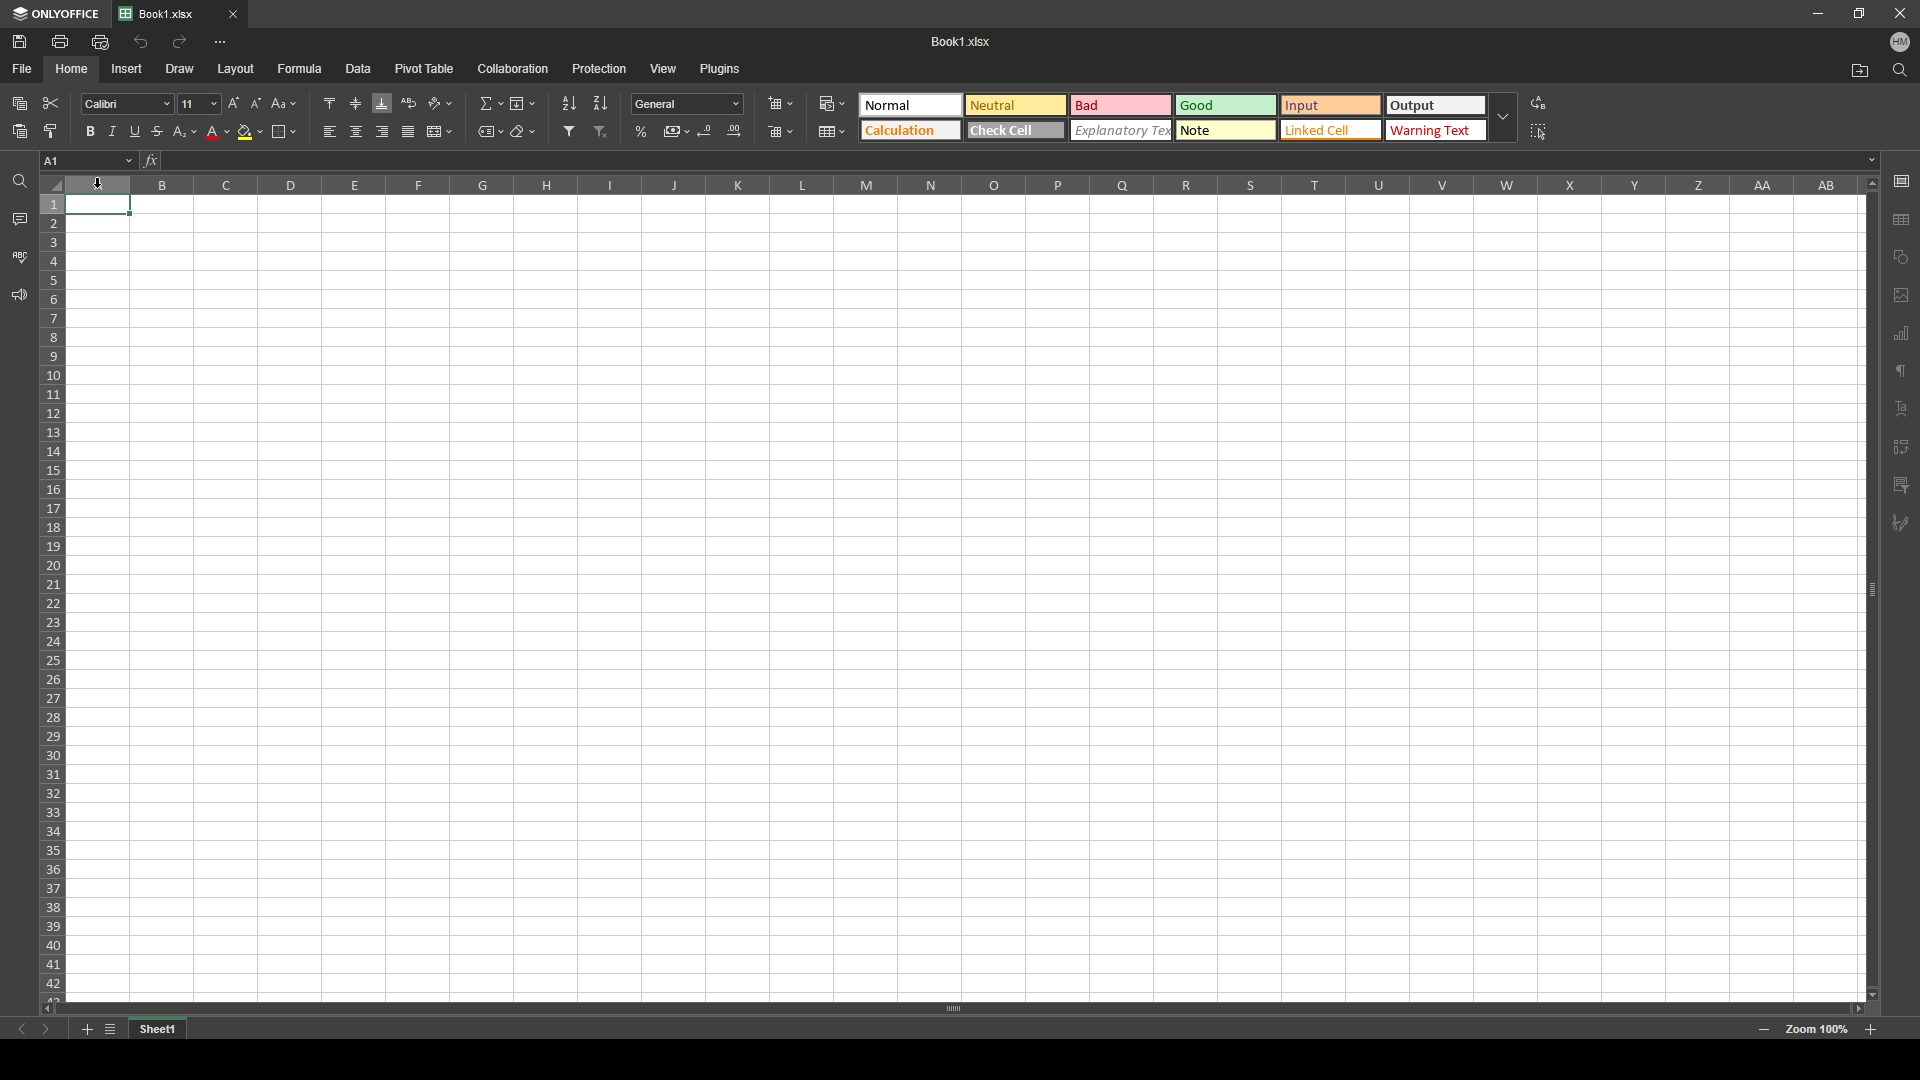 This screenshot has height=1080, width=1920. What do you see at coordinates (329, 132) in the screenshot?
I see `align left` at bounding box center [329, 132].